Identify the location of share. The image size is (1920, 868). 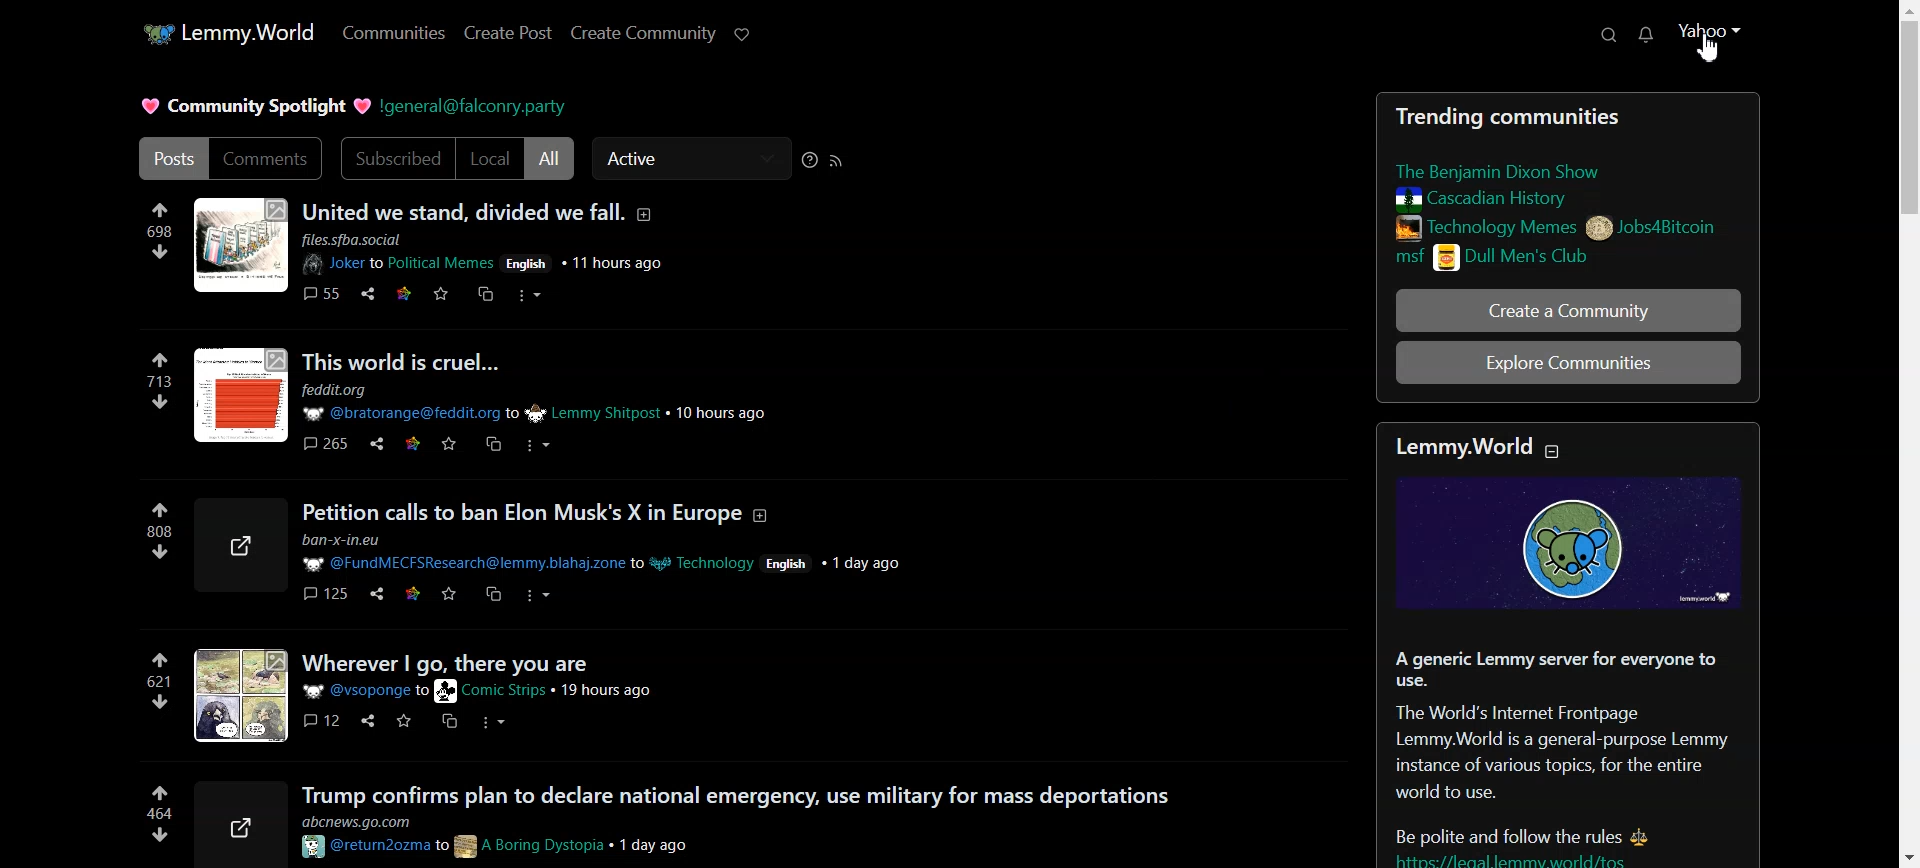
(241, 822).